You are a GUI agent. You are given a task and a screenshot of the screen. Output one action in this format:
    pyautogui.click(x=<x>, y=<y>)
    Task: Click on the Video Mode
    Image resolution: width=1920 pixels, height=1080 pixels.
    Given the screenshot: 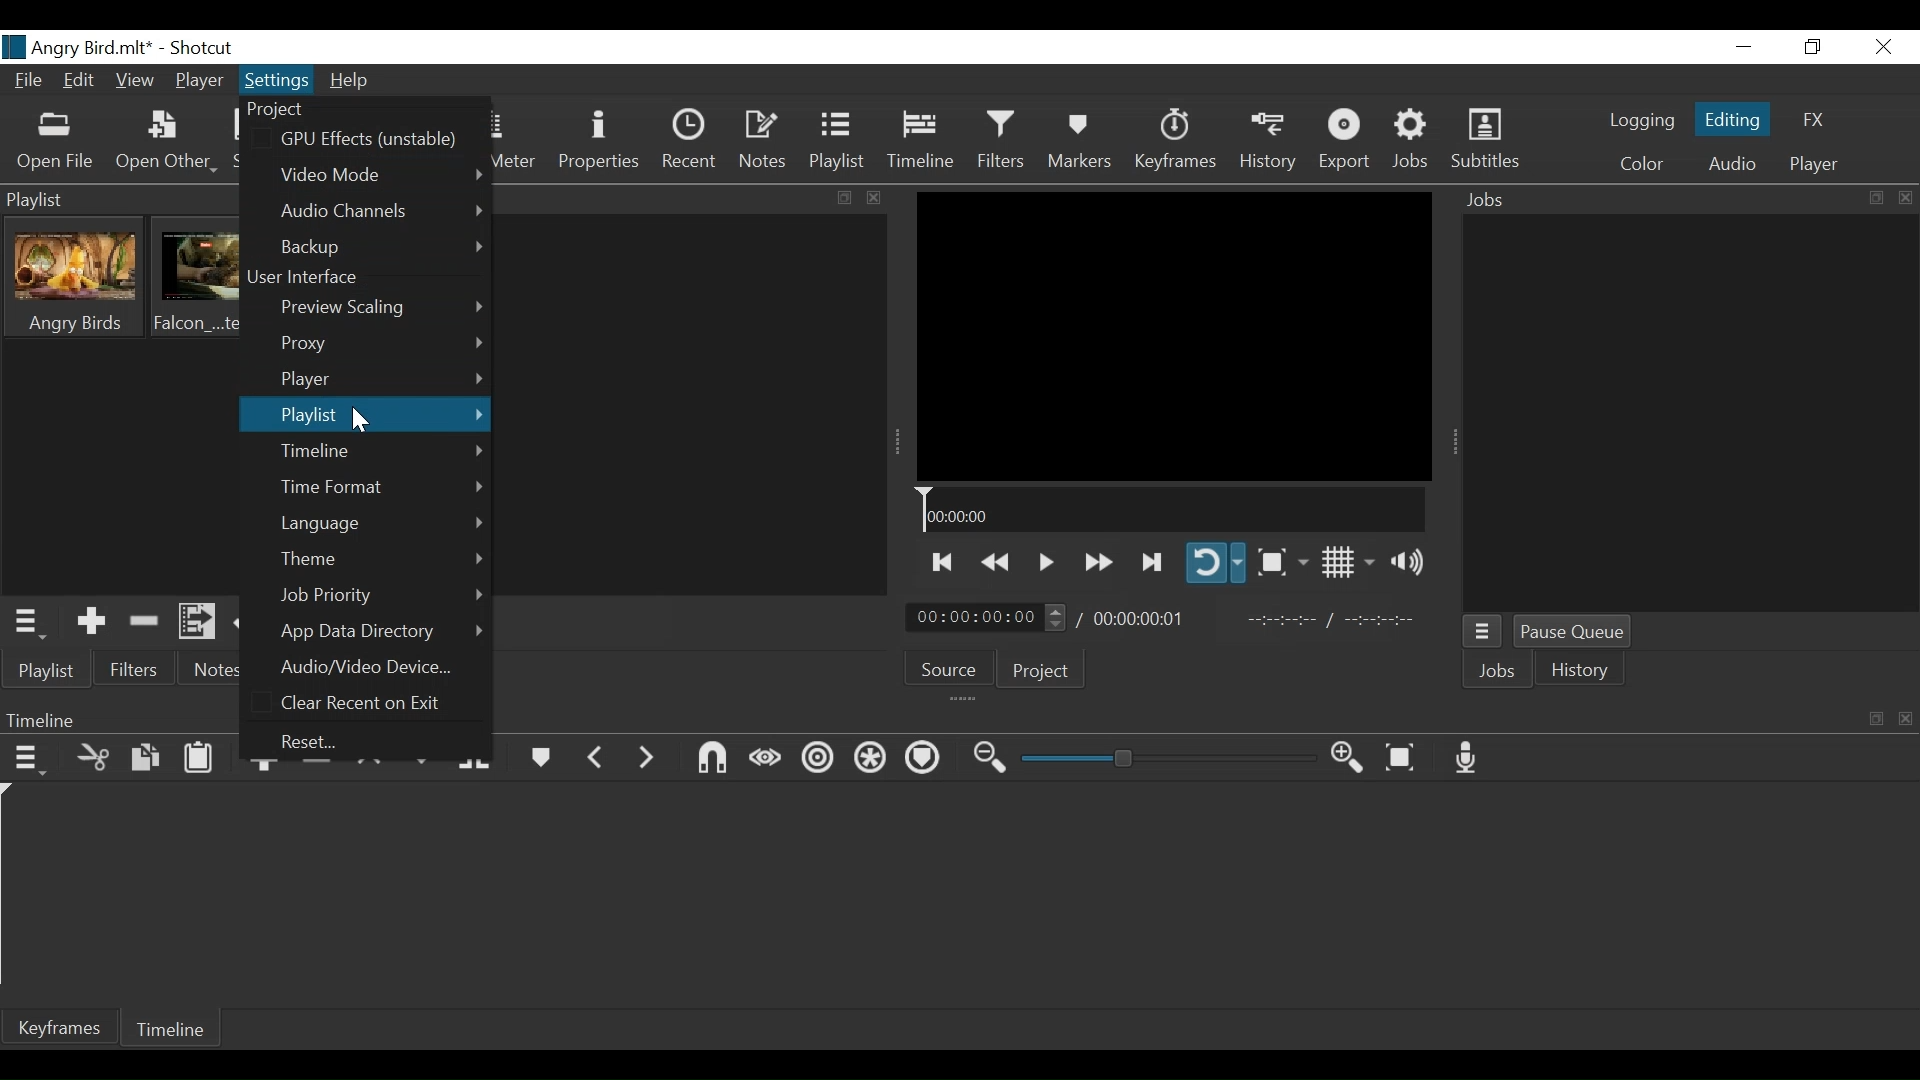 What is the action you would take?
    pyautogui.click(x=380, y=172)
    